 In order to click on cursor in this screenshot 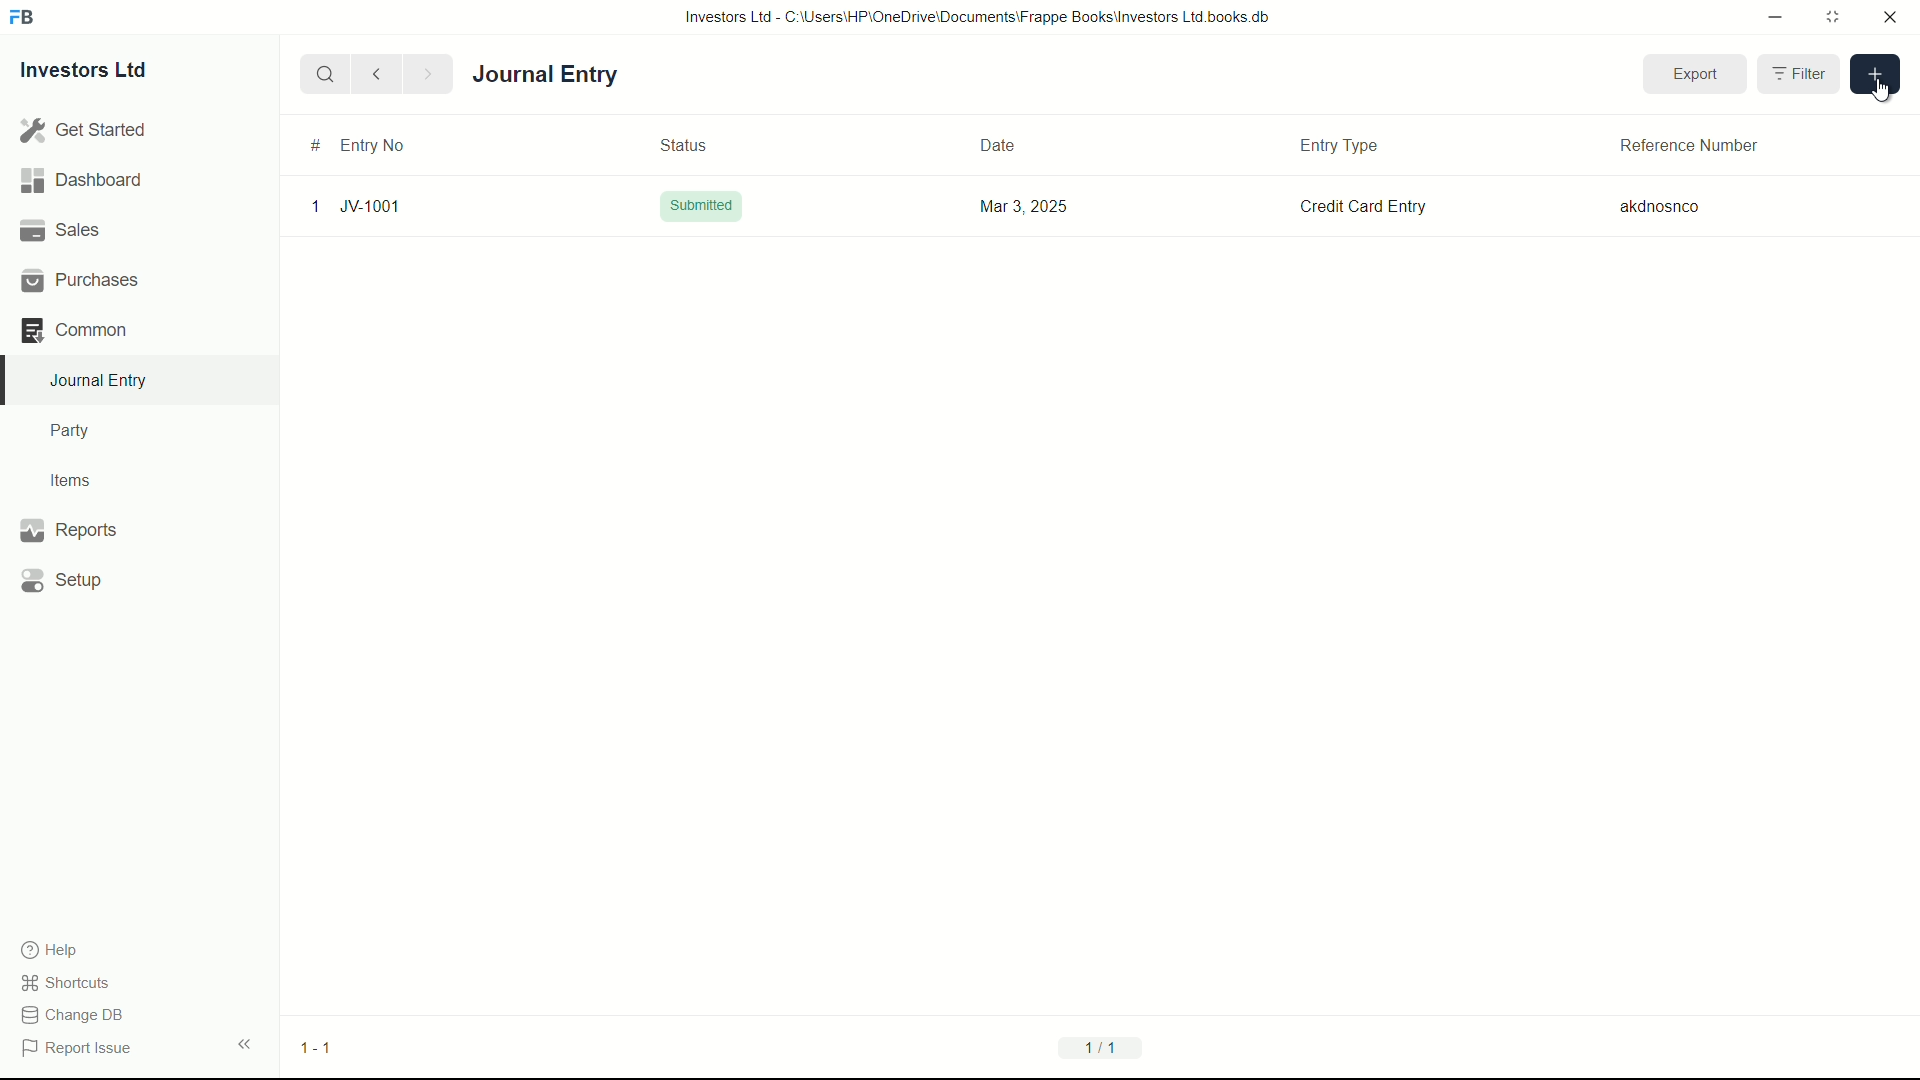, I will do `click(1877, 94)`.